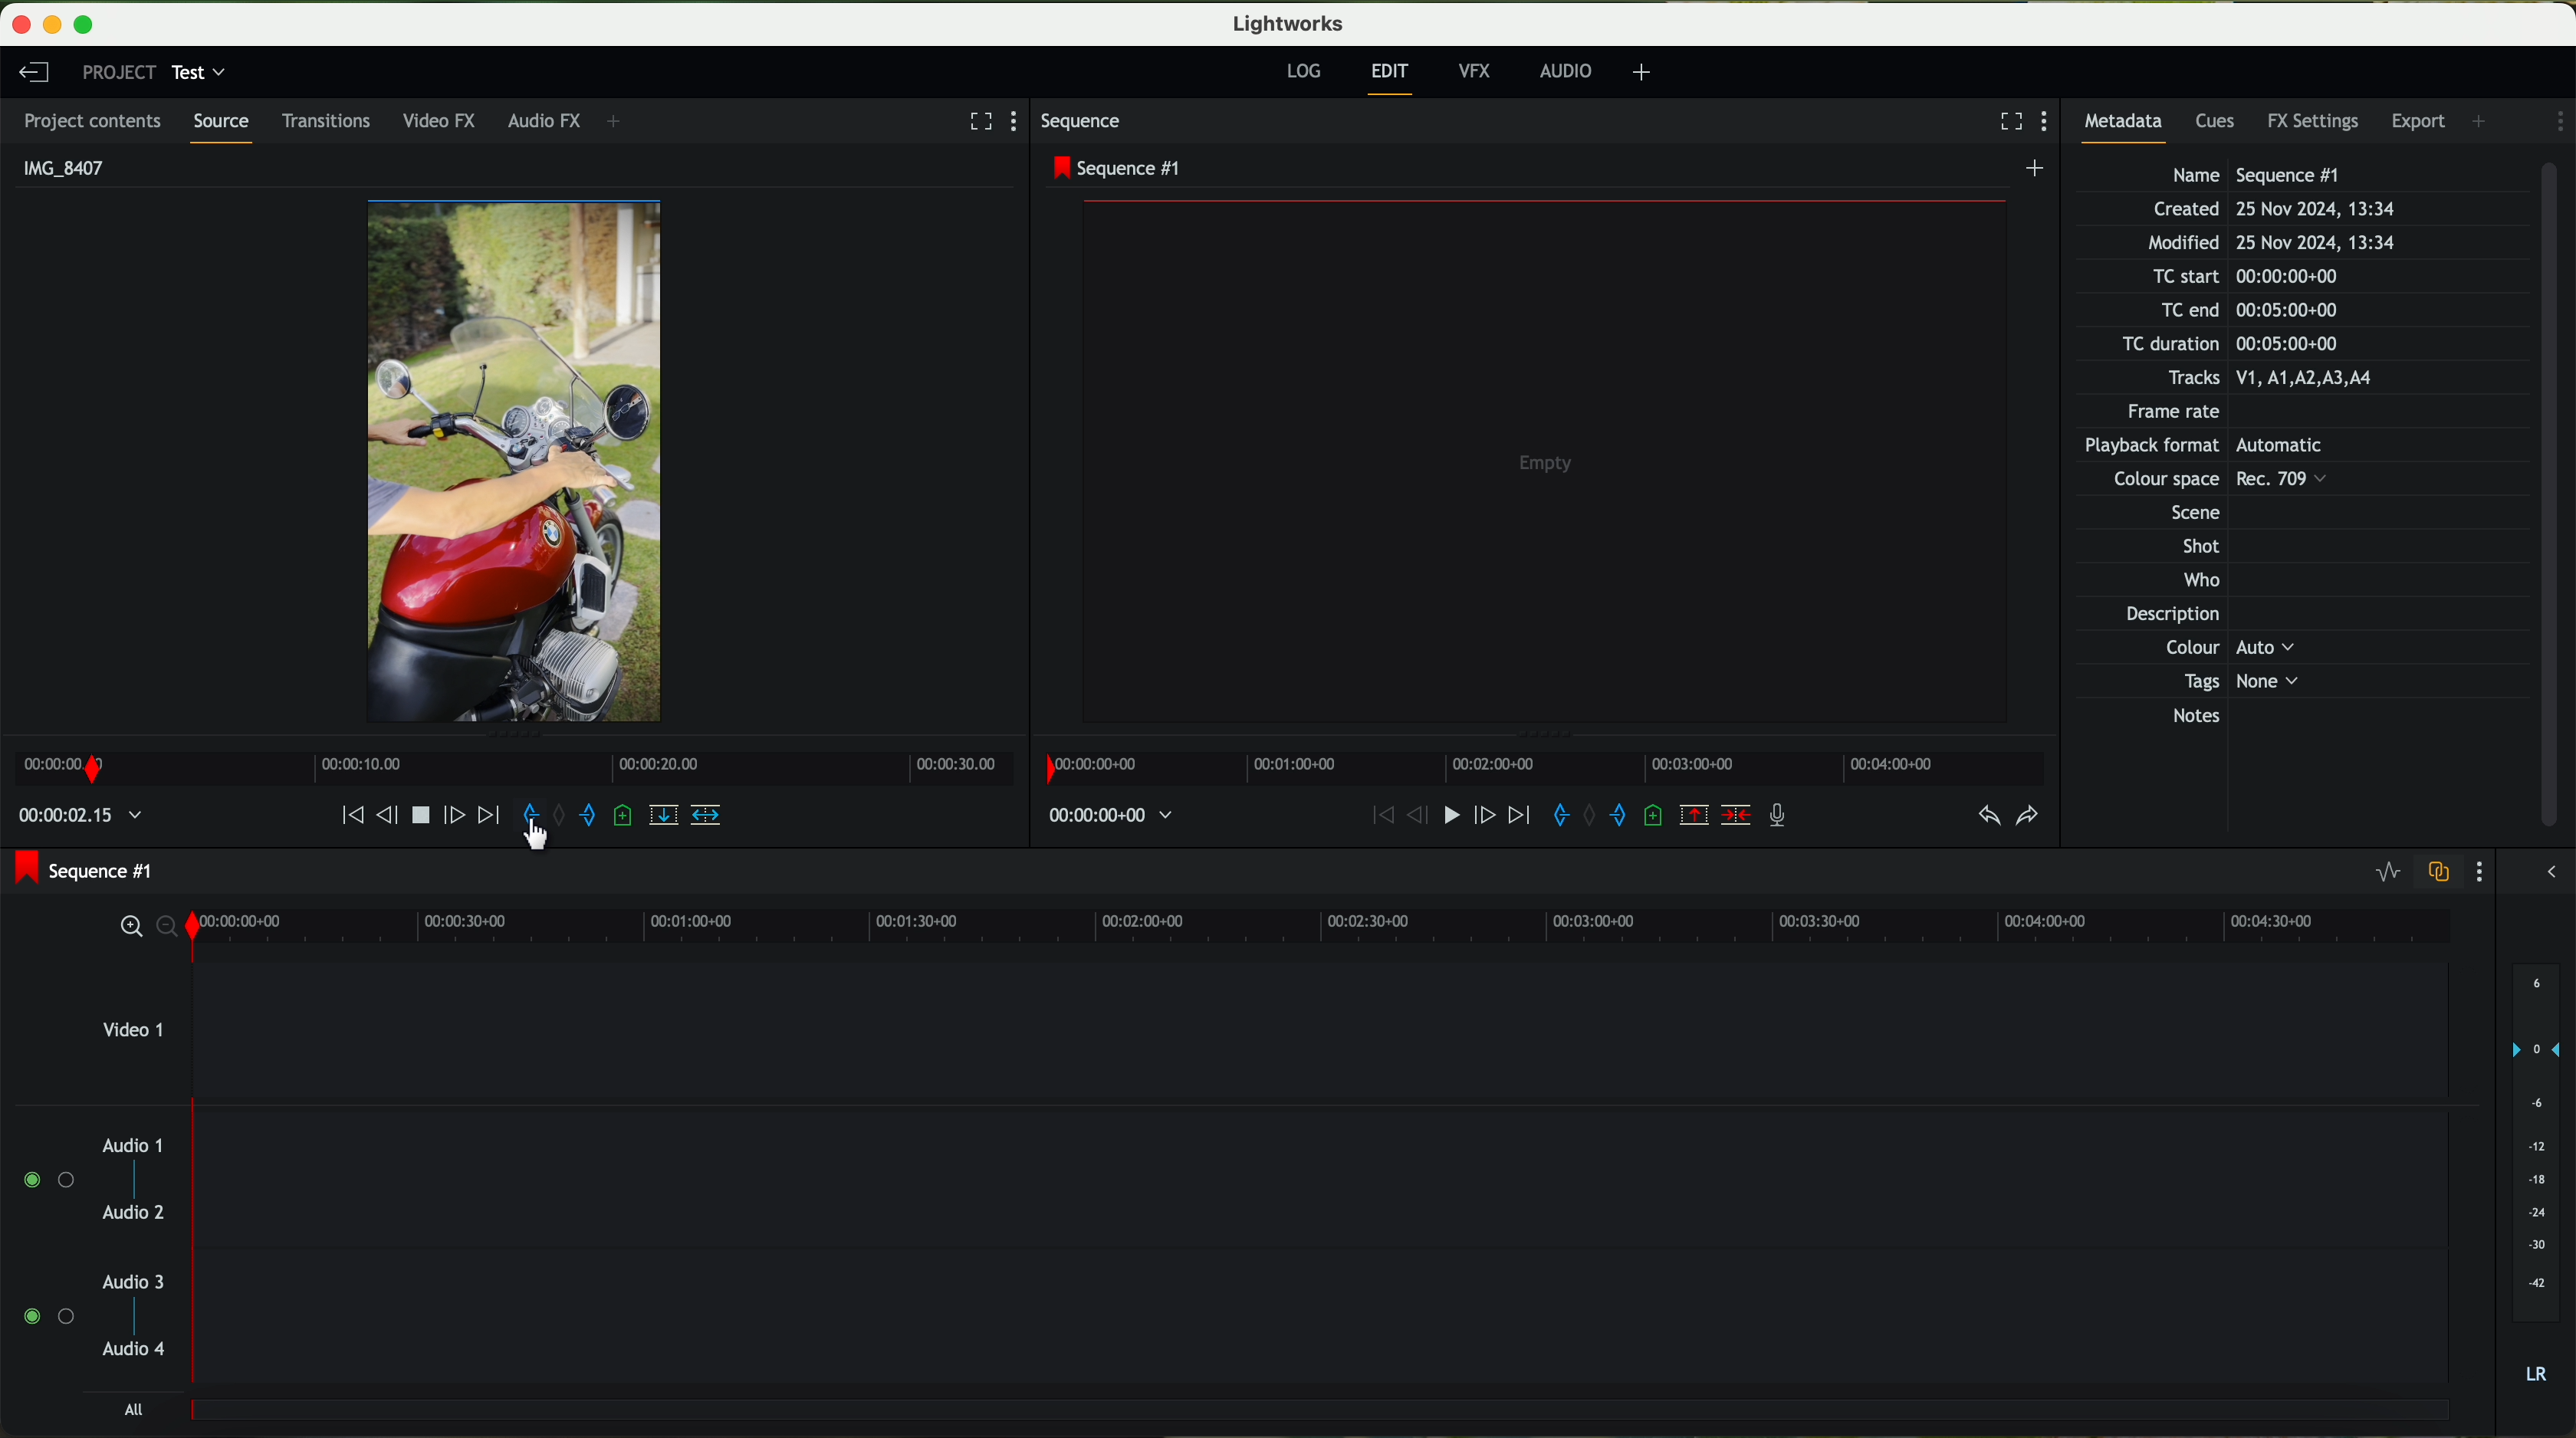 Image resolution: width=2576 pixels, height=1438 pixels. What do you see at coordinates (2242, 277) in the screenshot?
I see `TC start` at bounding box center [2242, 277].